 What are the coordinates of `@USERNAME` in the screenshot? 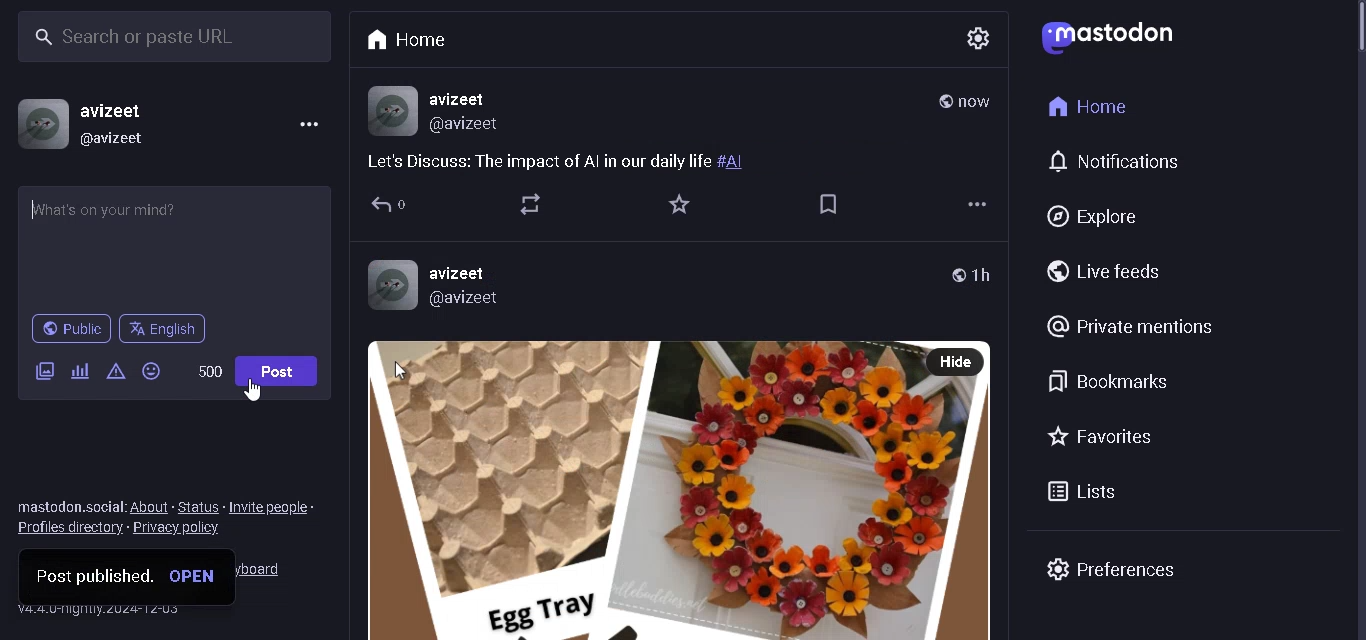 It's located at (122, 138).